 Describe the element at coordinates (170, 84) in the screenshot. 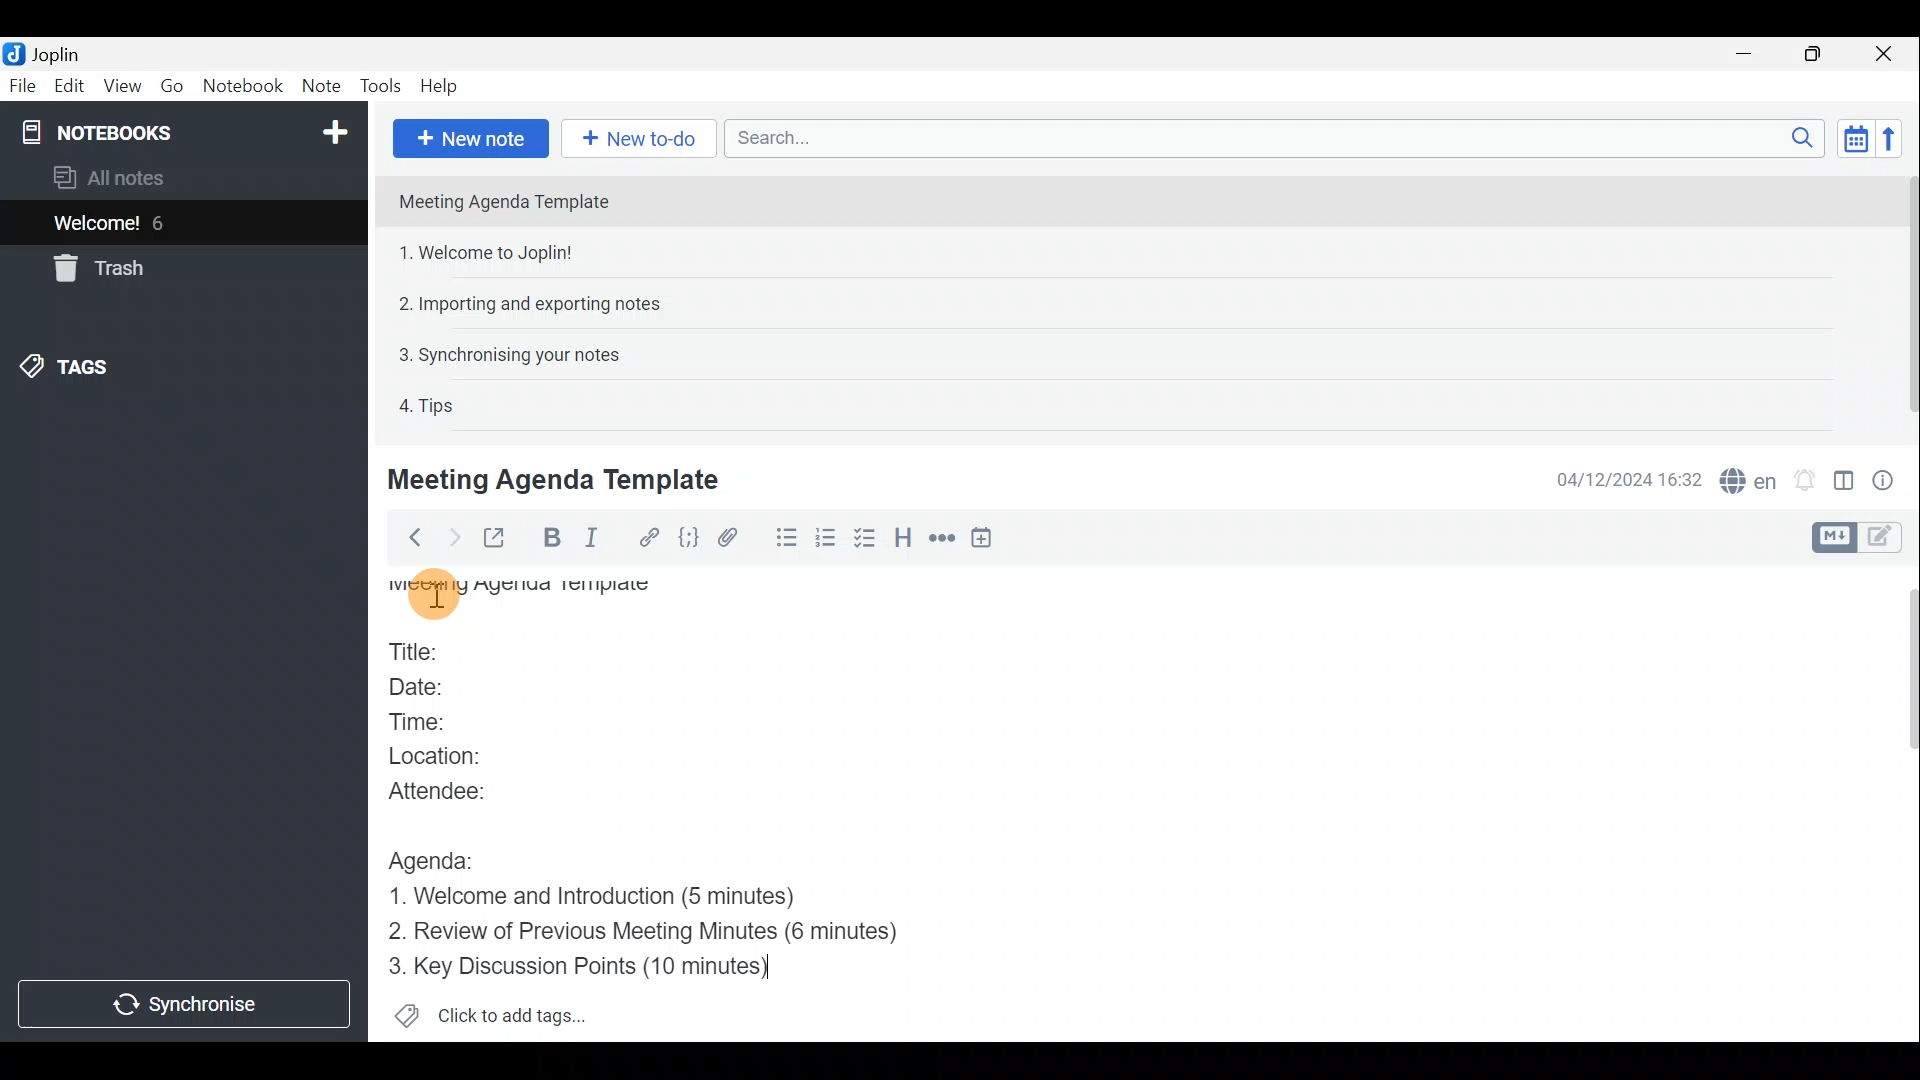

I see `Go` at that location.